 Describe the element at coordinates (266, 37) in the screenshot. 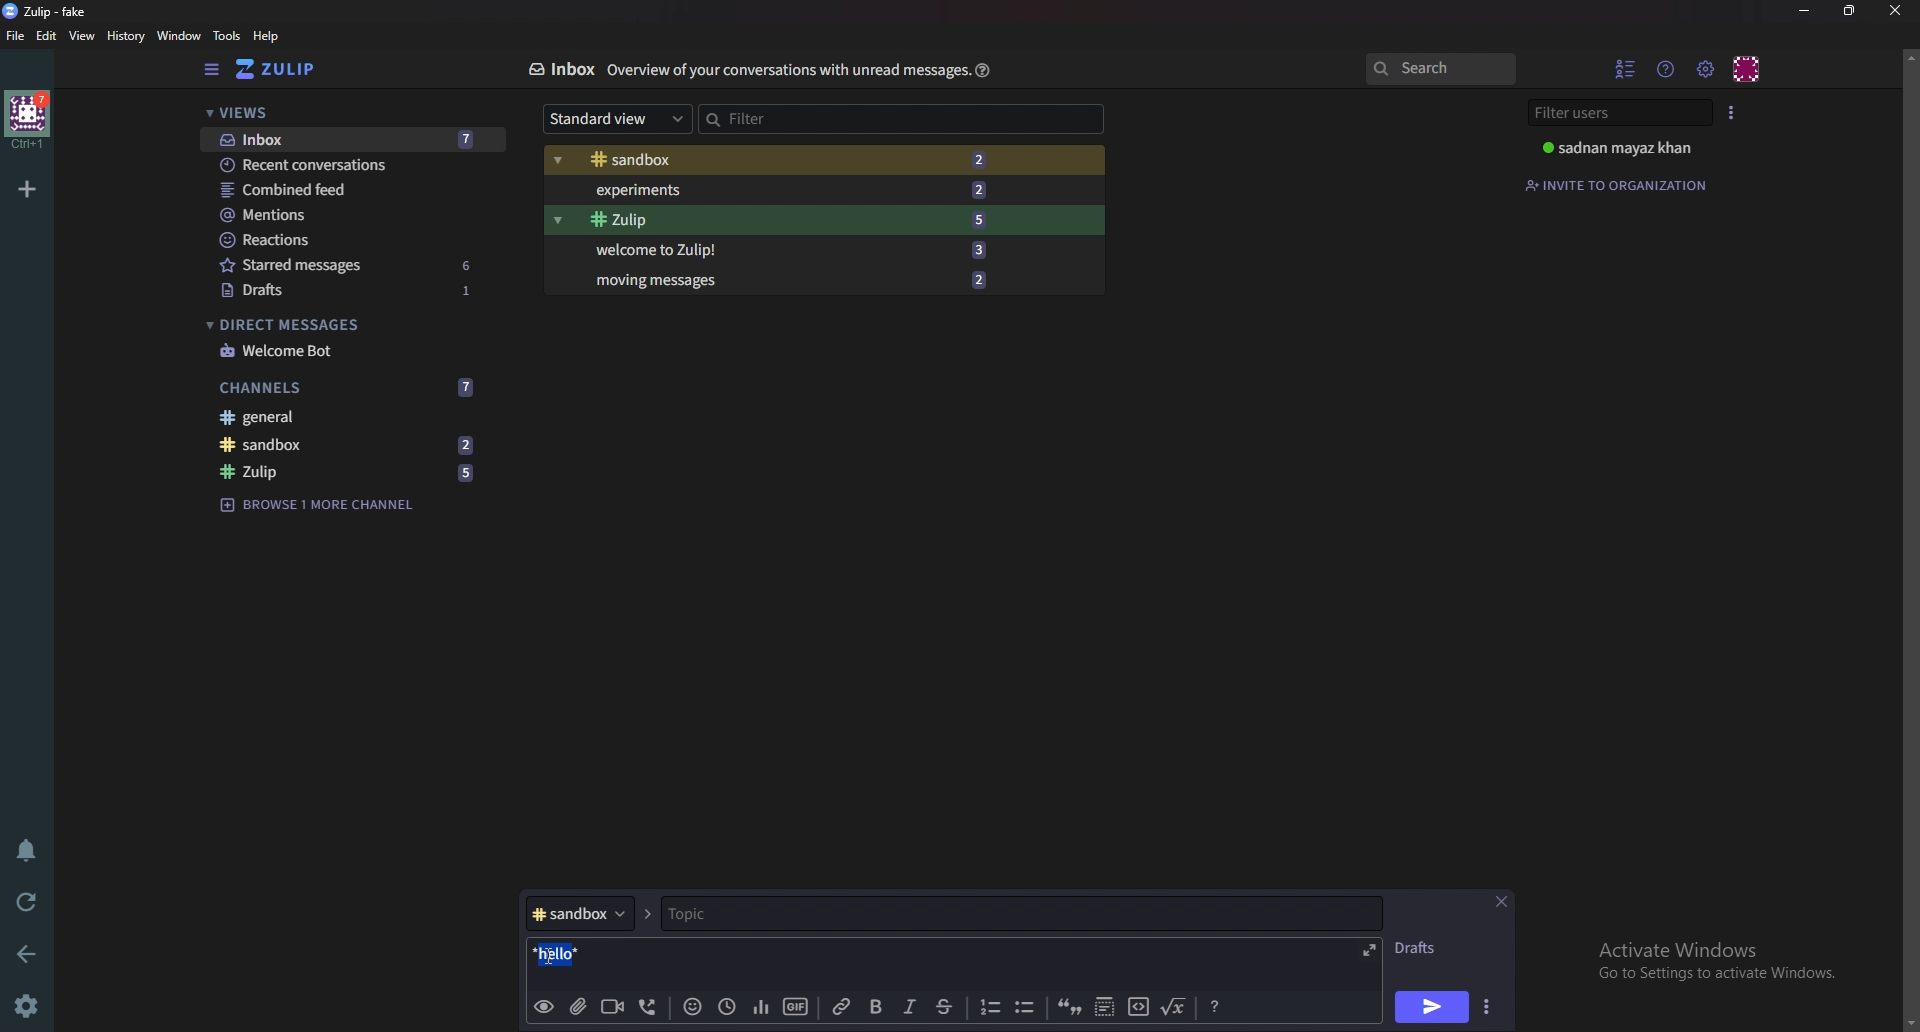

I see `help` at that location.